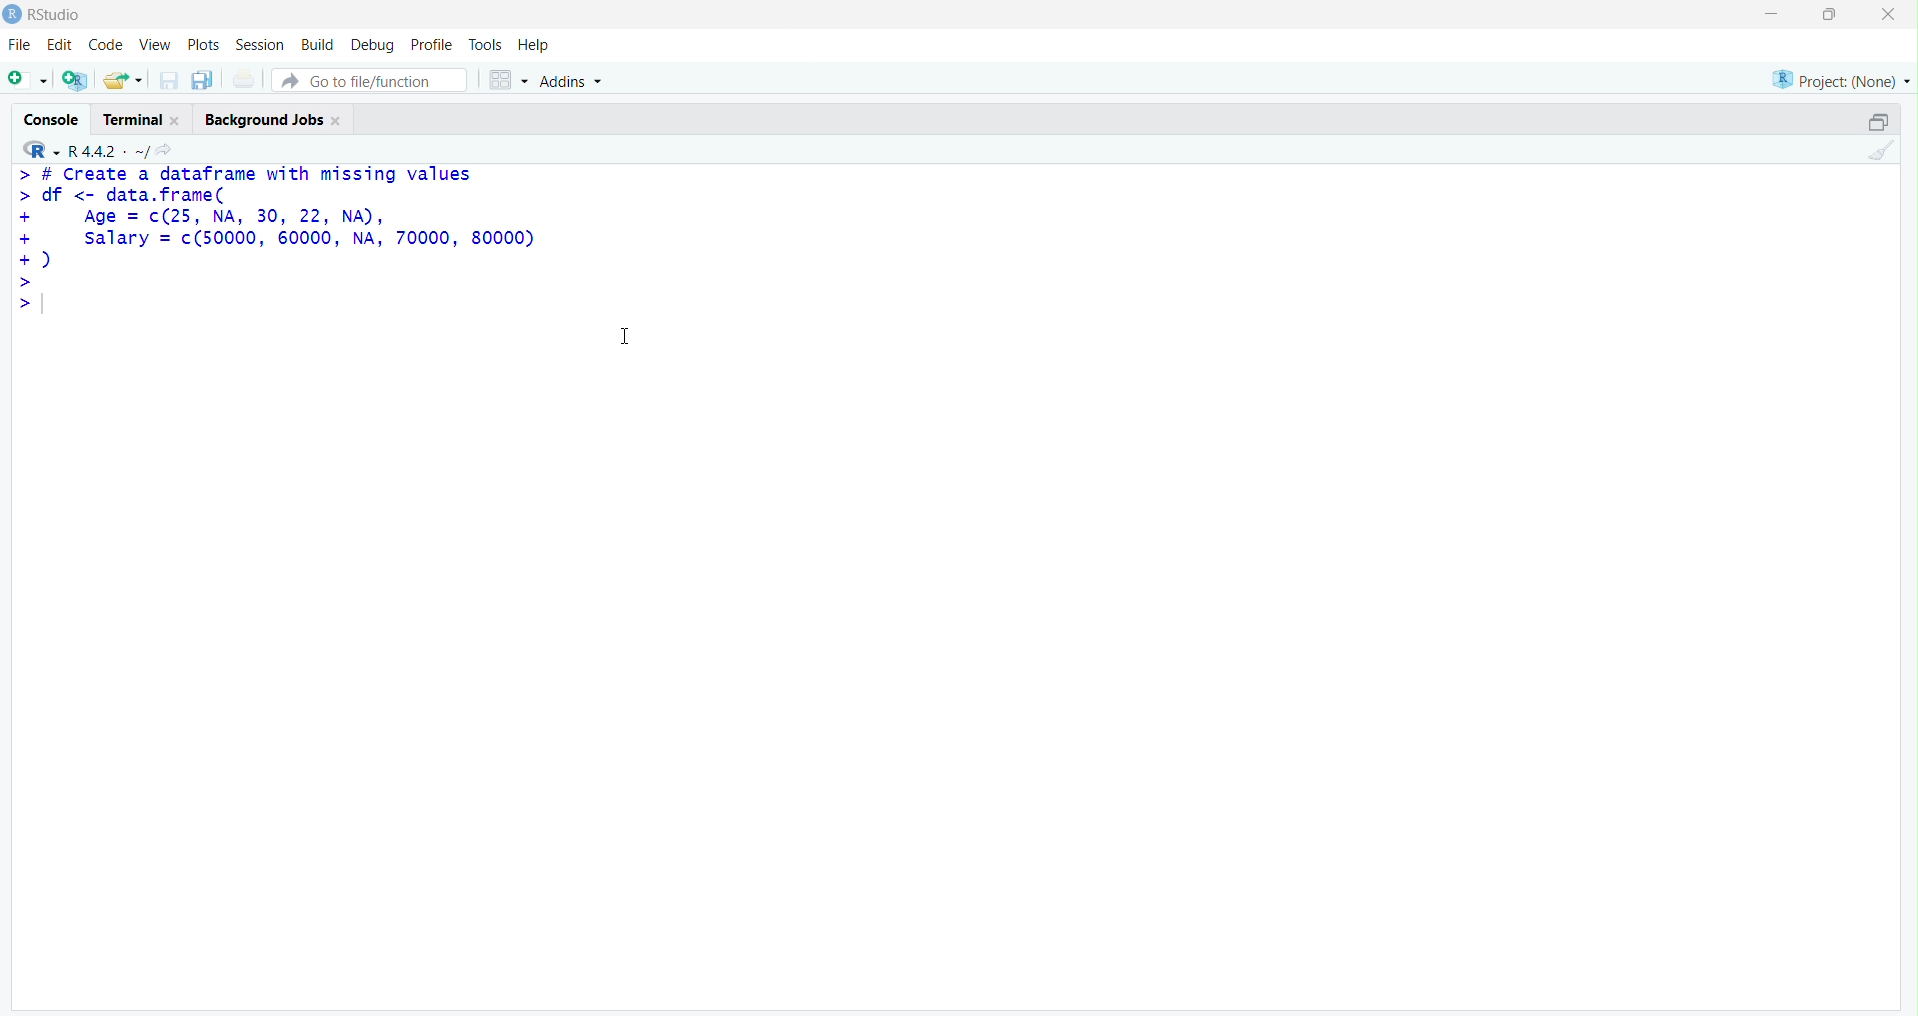  Describe the element at coordinates (376, 44) in the screenshot. I see `Debug` at that location.